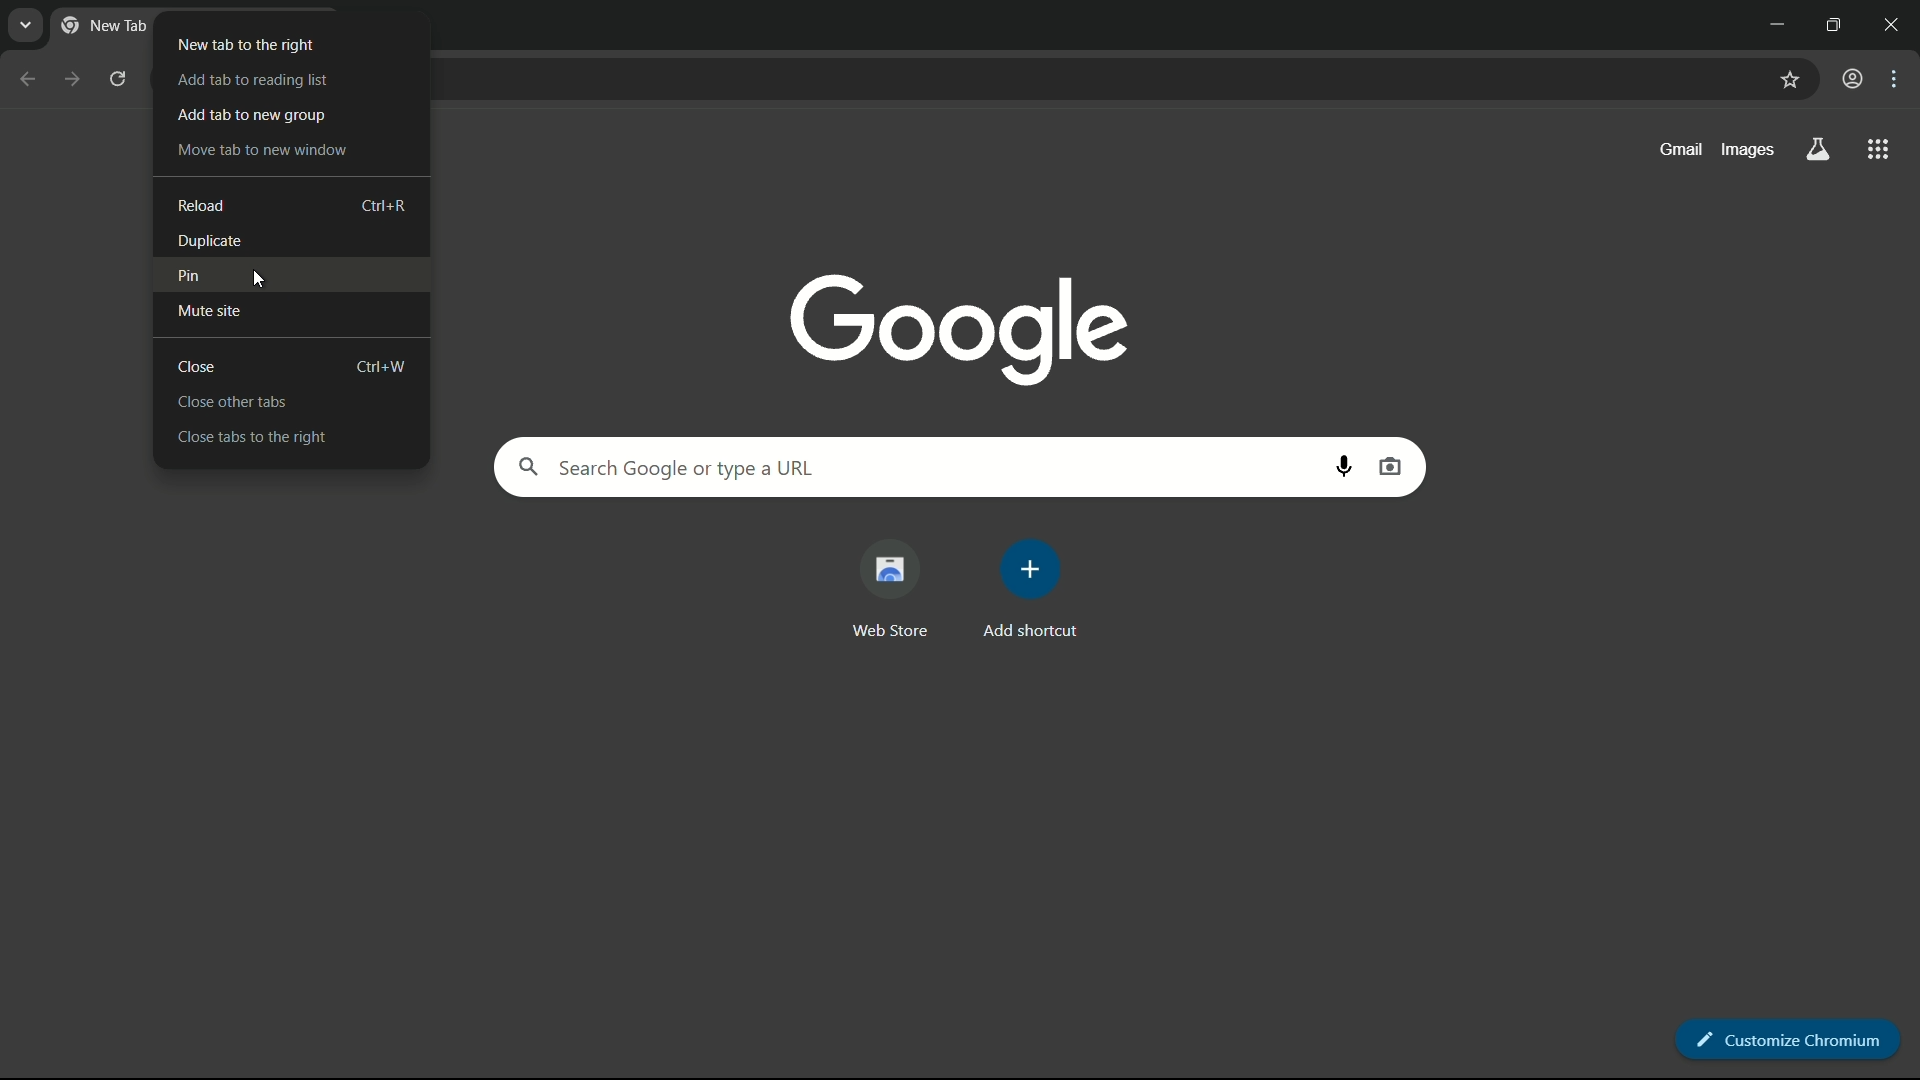 The width and height of the screenshot is (1920, 1080). What do you see at coordinates (202, 204) in the screenshot?
I see `reload` at bounding box center [202, 204].